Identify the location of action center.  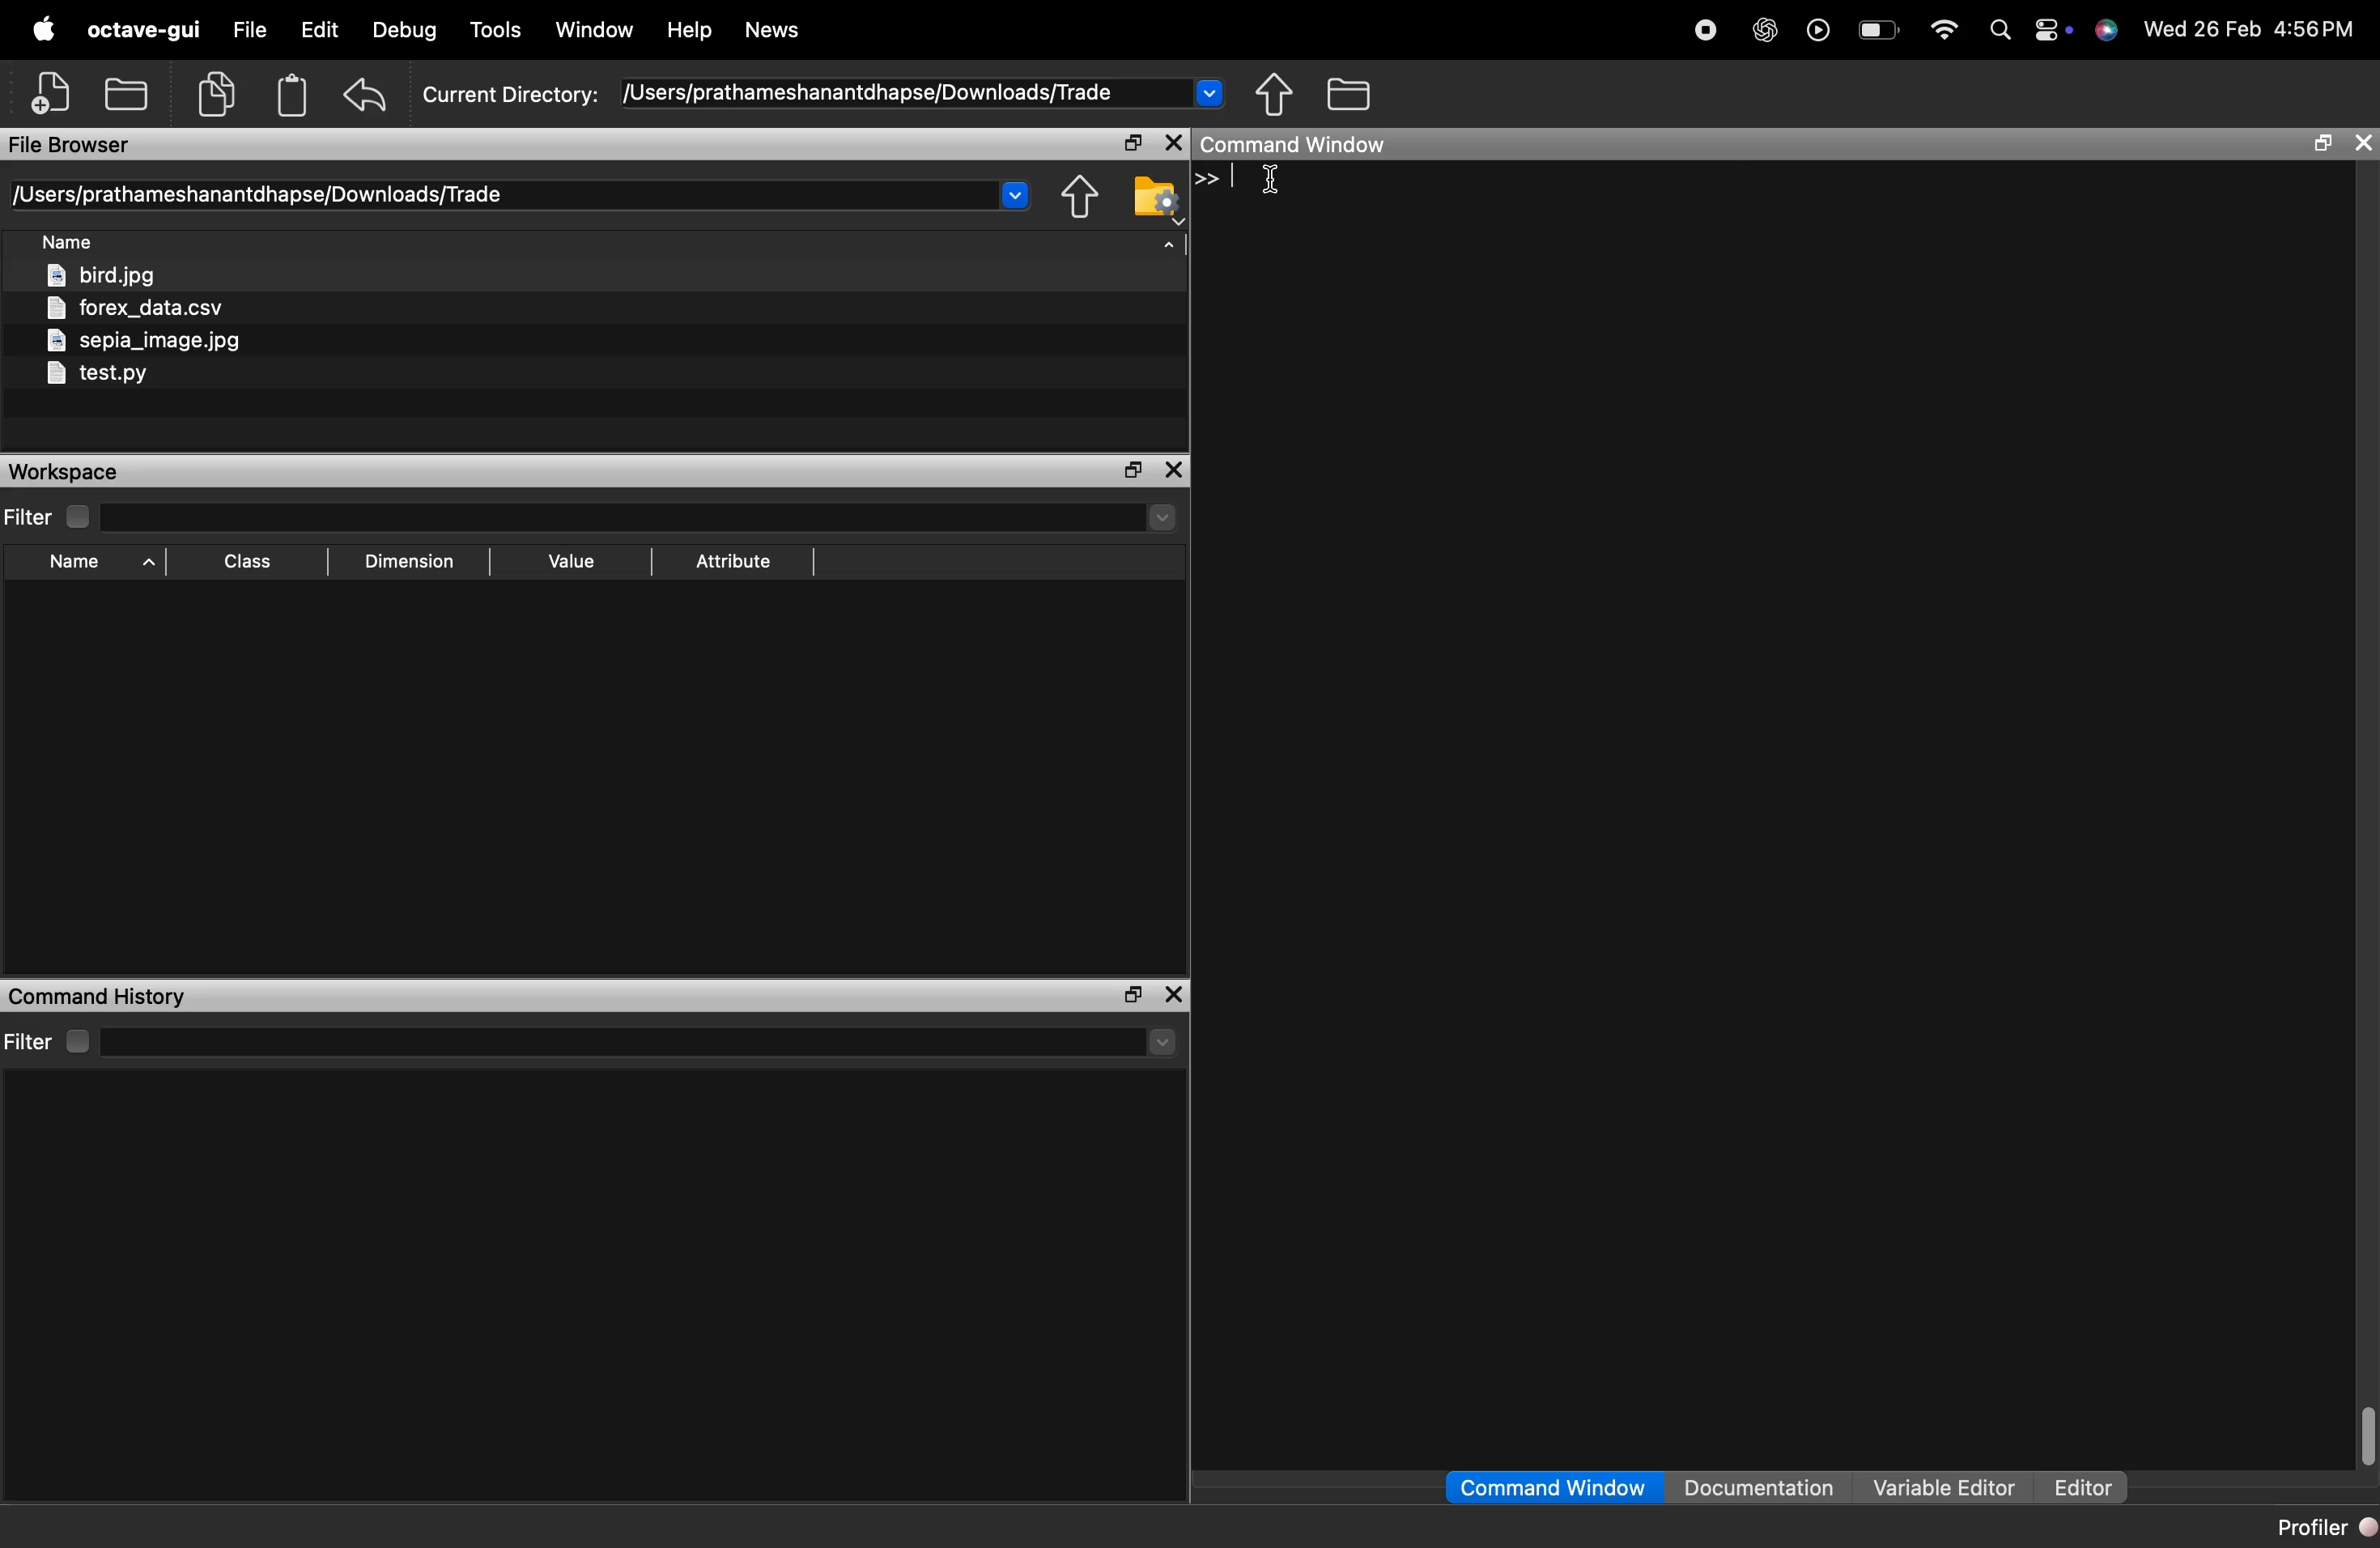
(2055, 32).